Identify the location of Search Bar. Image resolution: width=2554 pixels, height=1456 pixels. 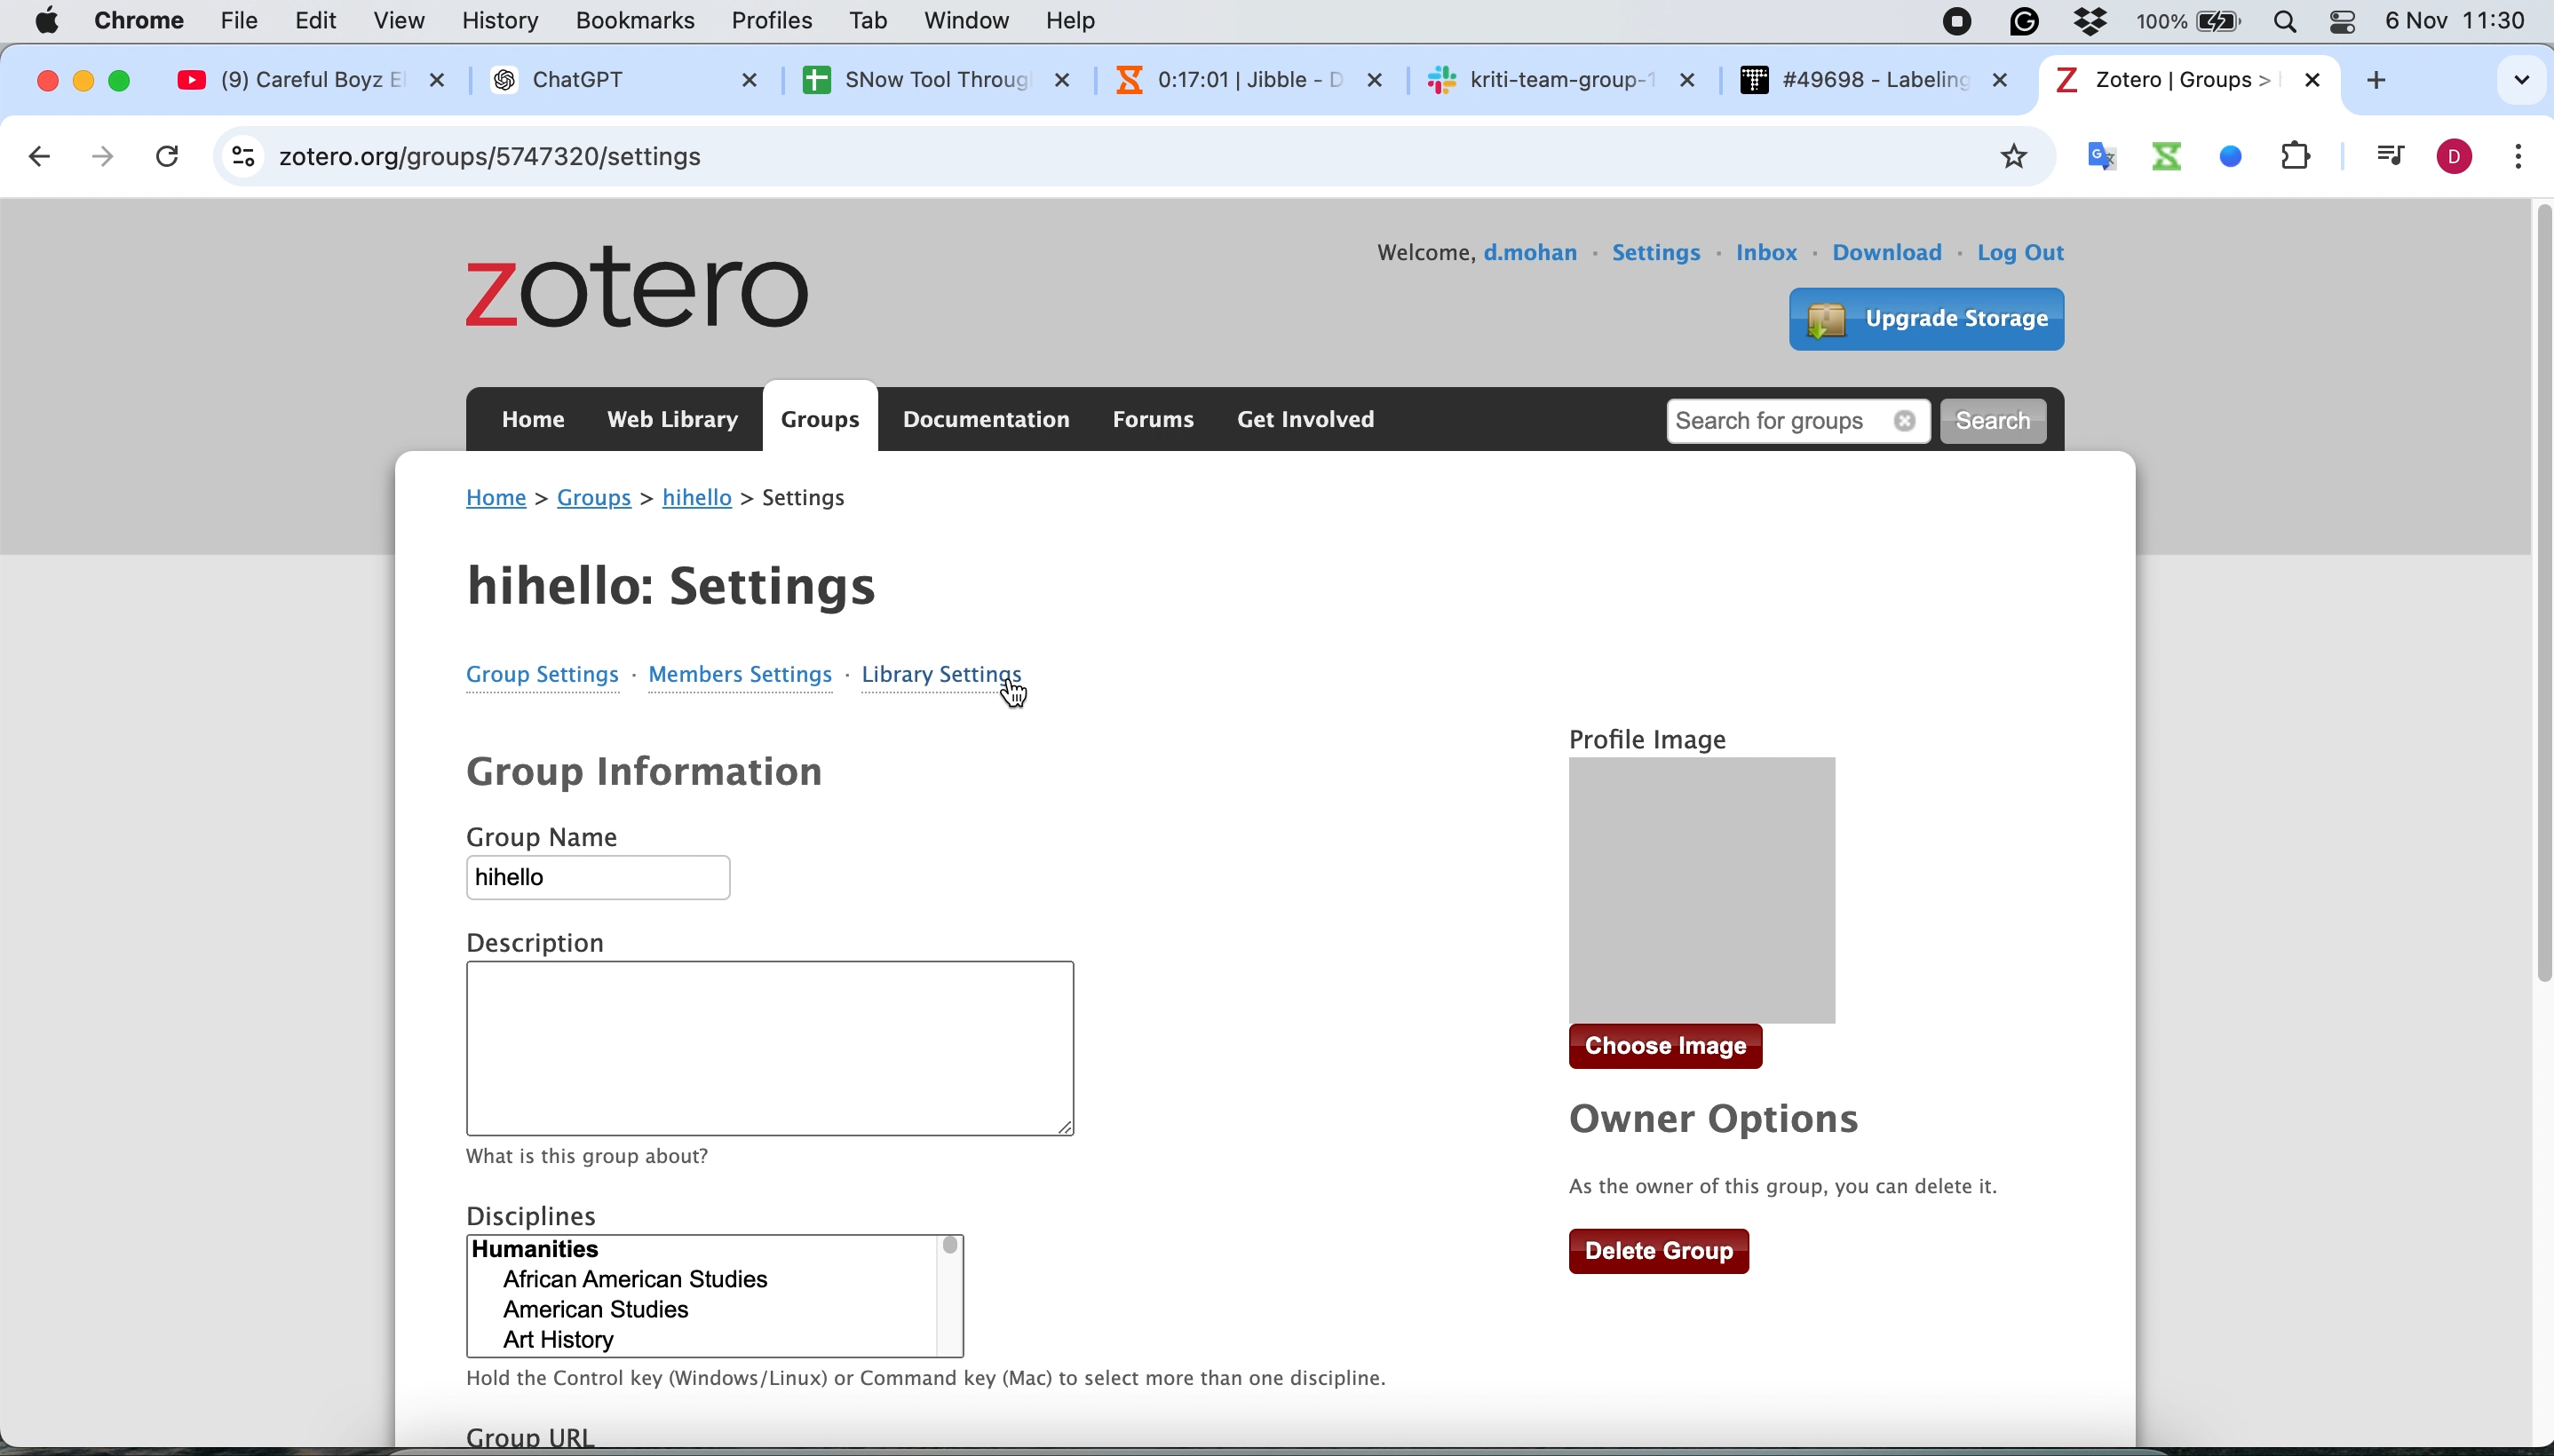
(2280, 20).